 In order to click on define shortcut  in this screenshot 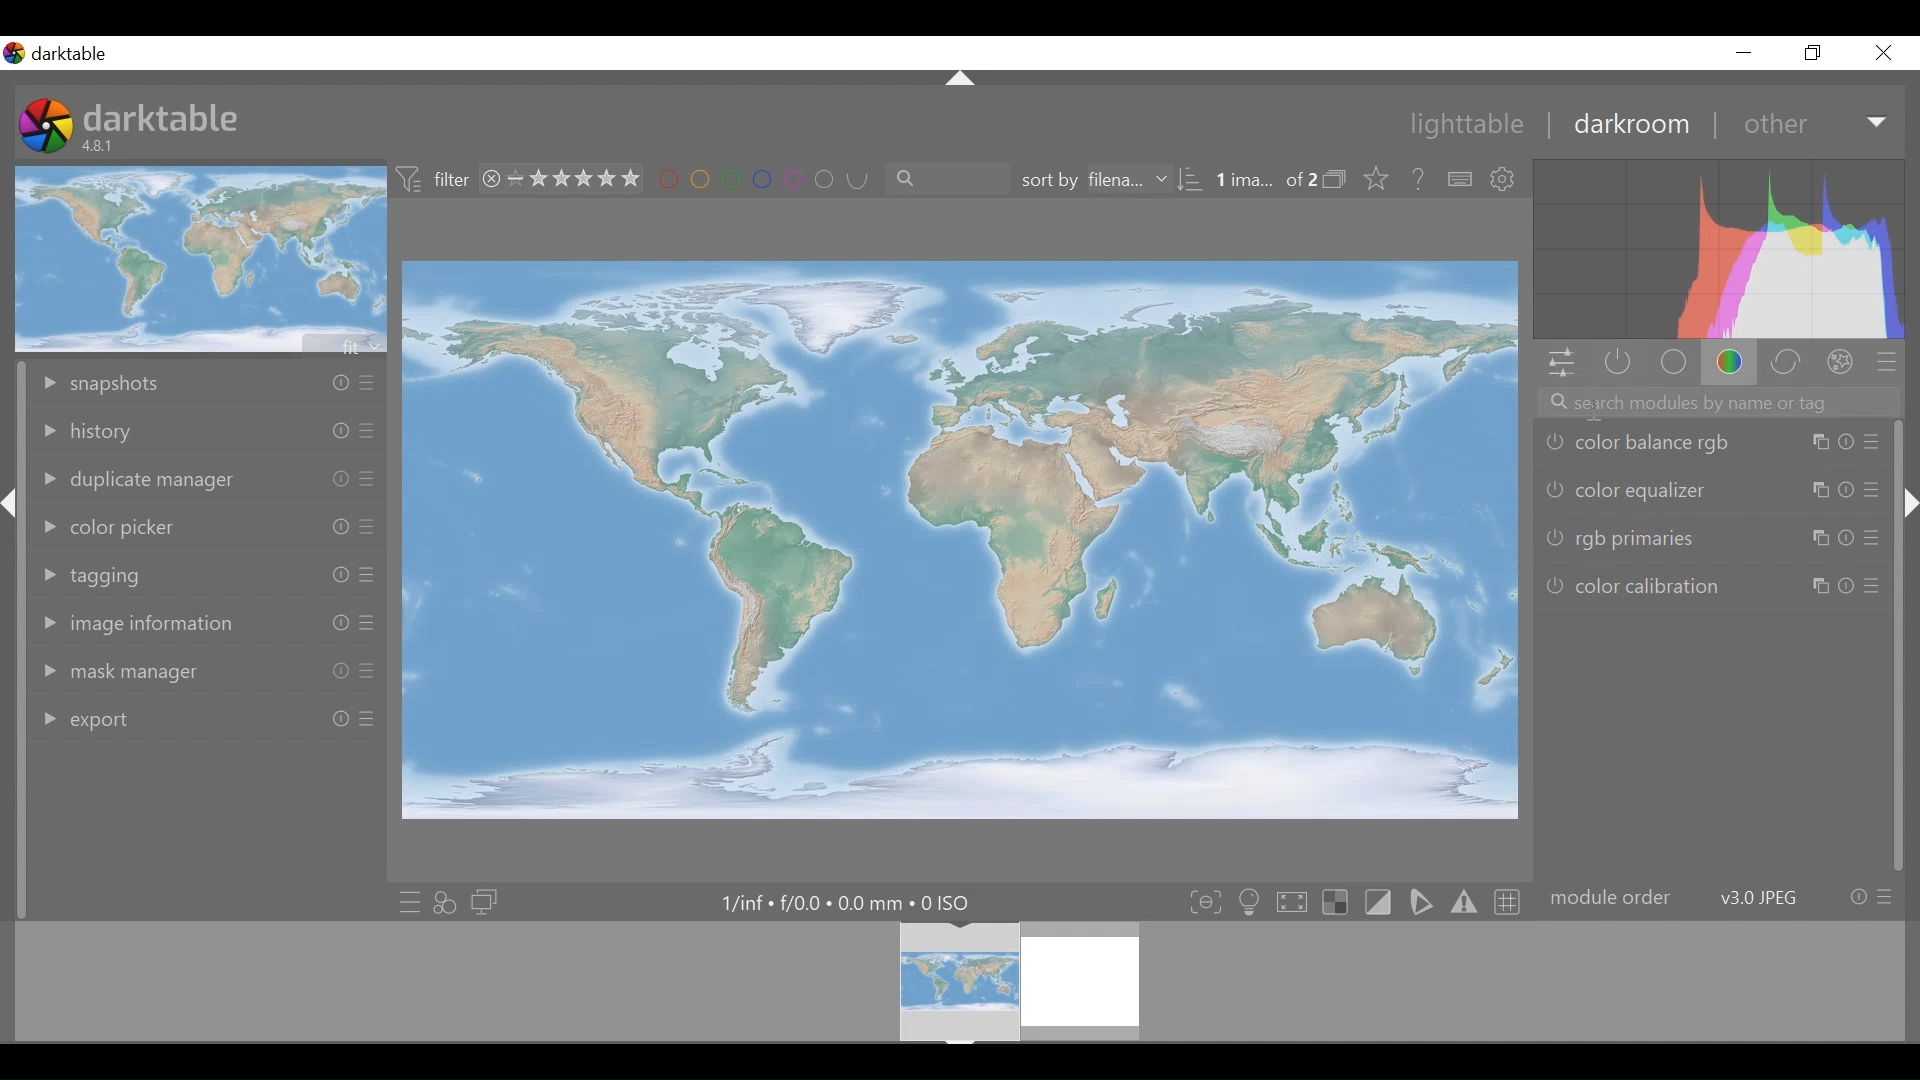, I will do `click(1457, 179)`.